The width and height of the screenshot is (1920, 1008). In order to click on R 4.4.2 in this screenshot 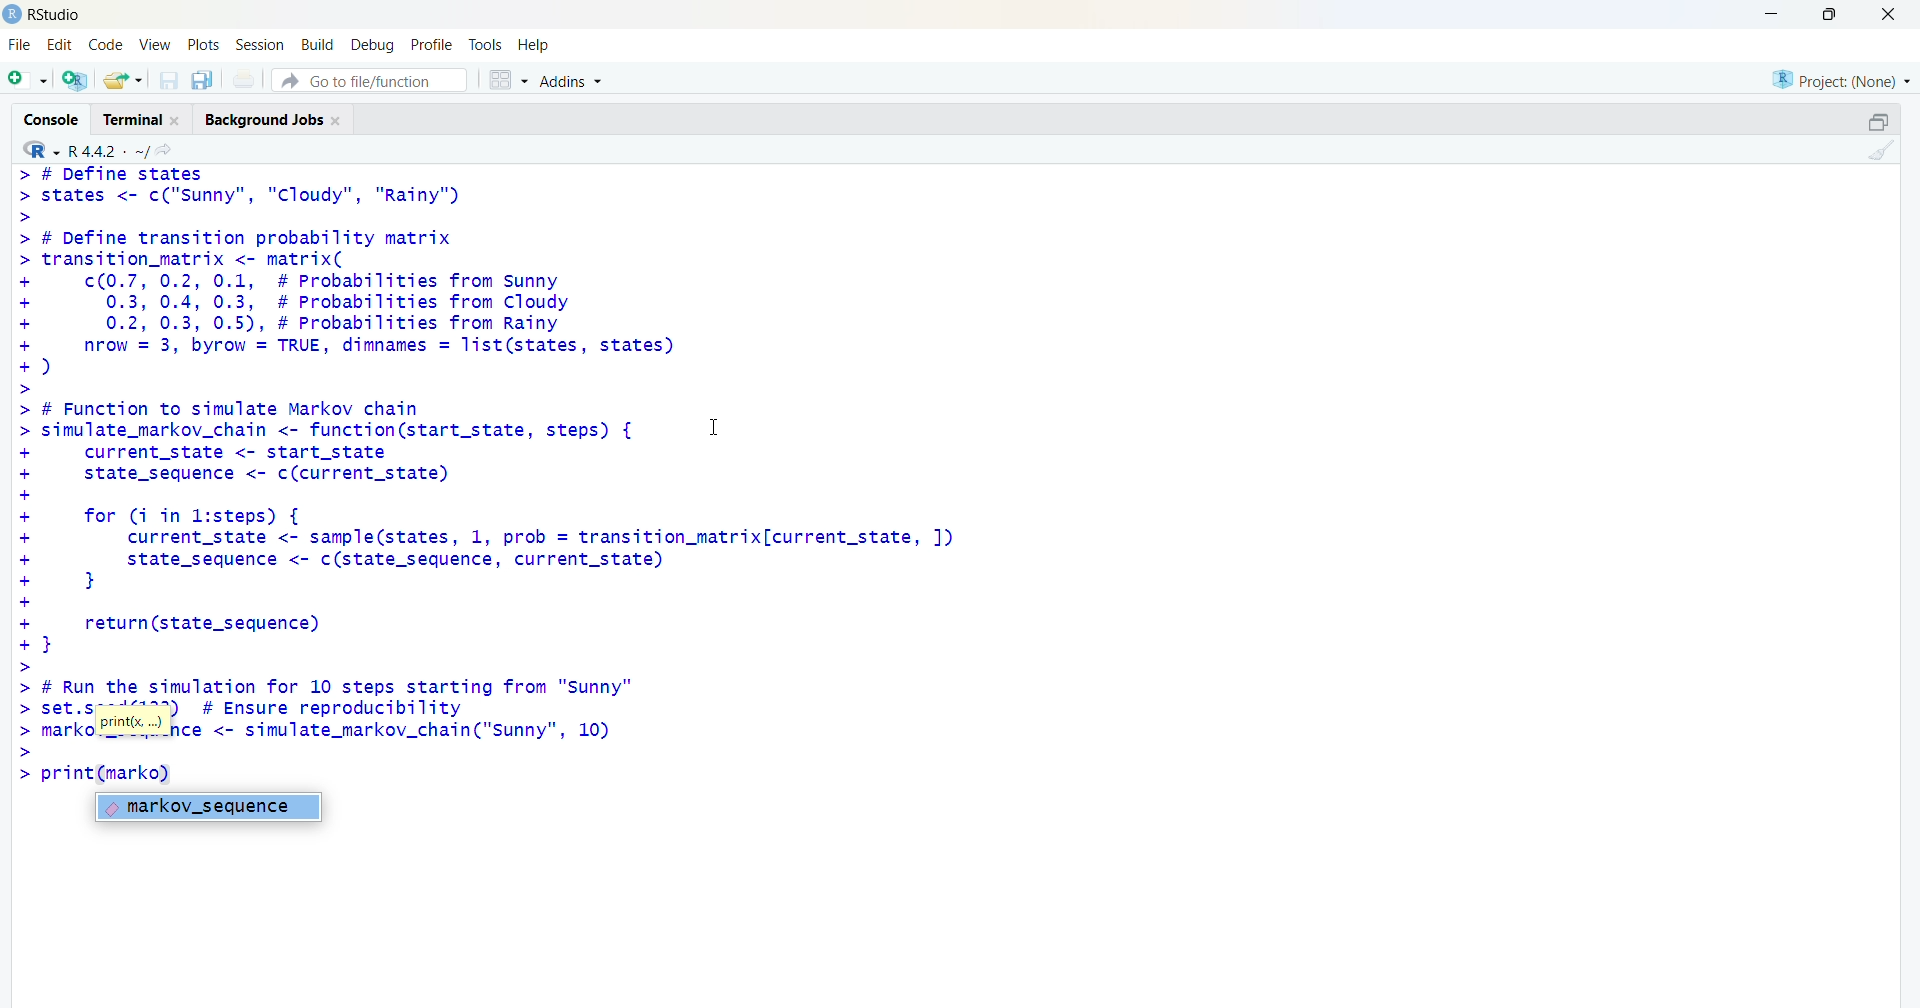, I will do `click(86, 149)`.